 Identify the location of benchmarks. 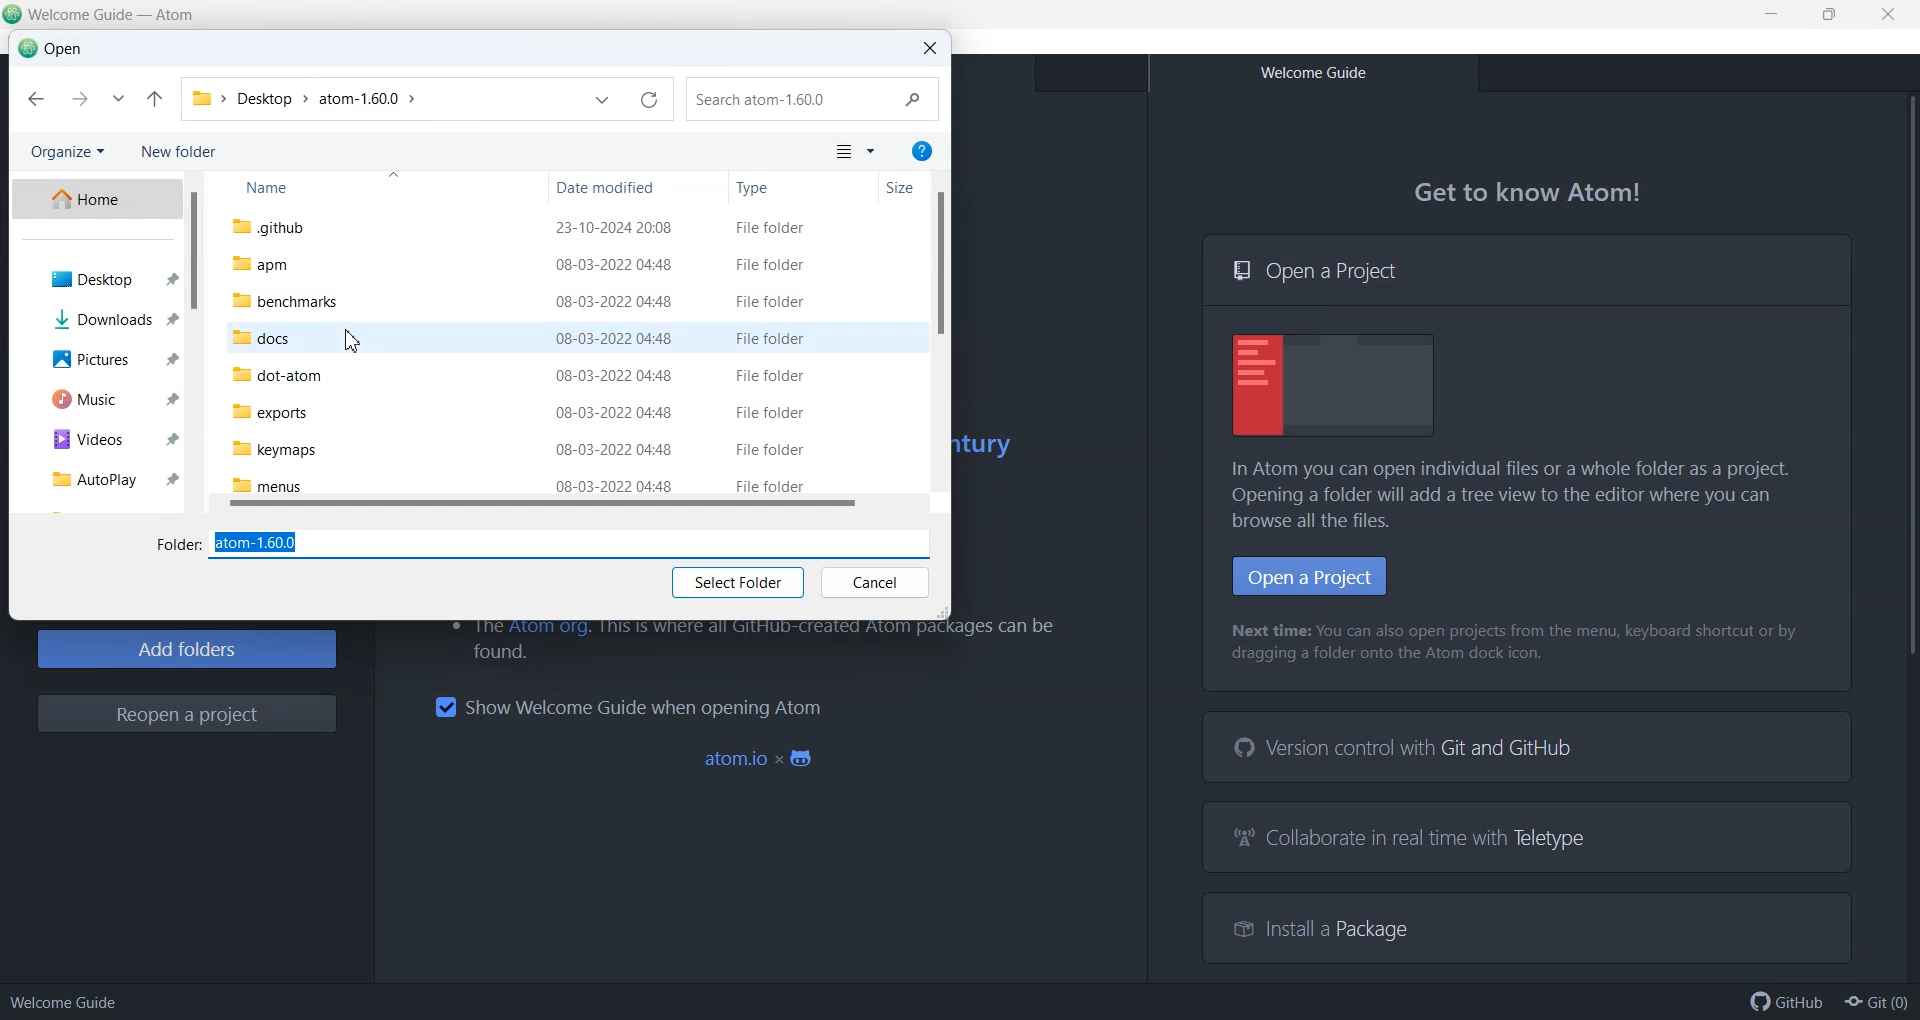
(285, 300).